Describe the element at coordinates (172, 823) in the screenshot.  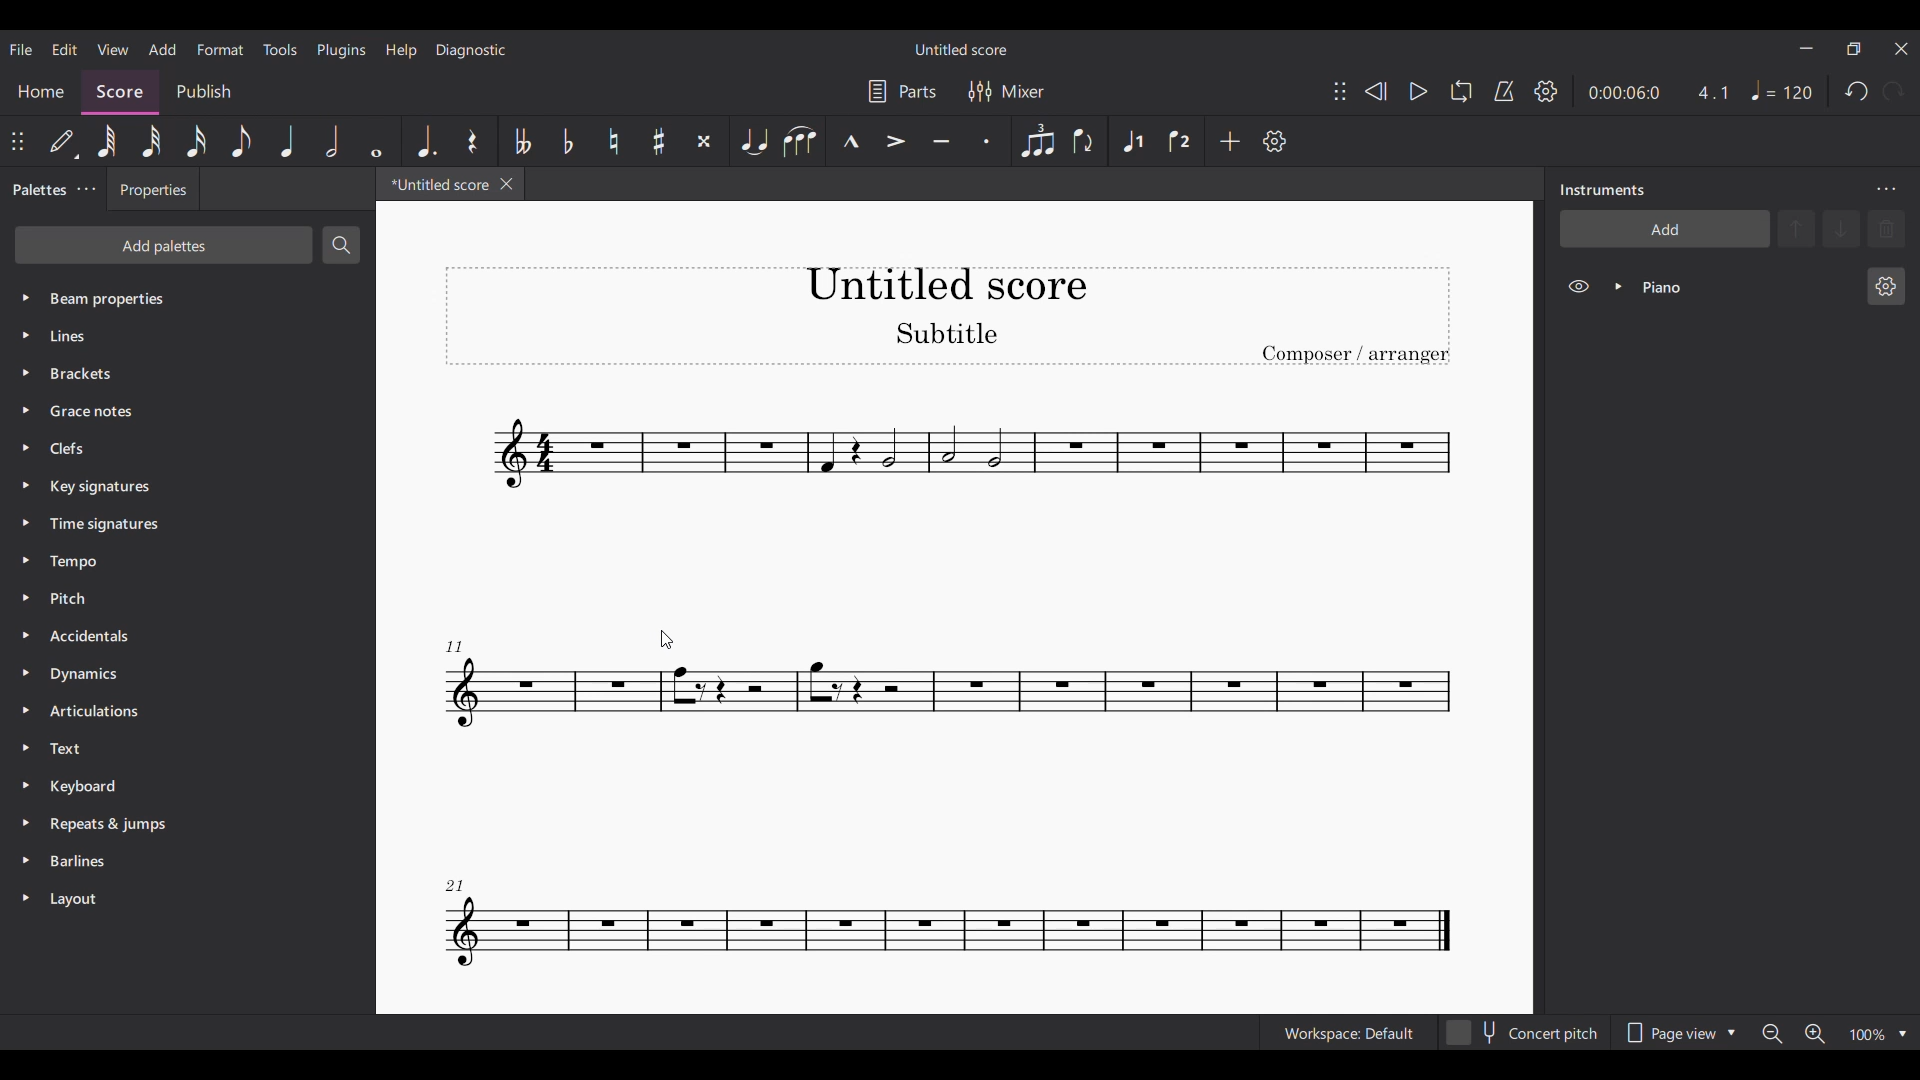
I see `Repeats & jumps` at that location.